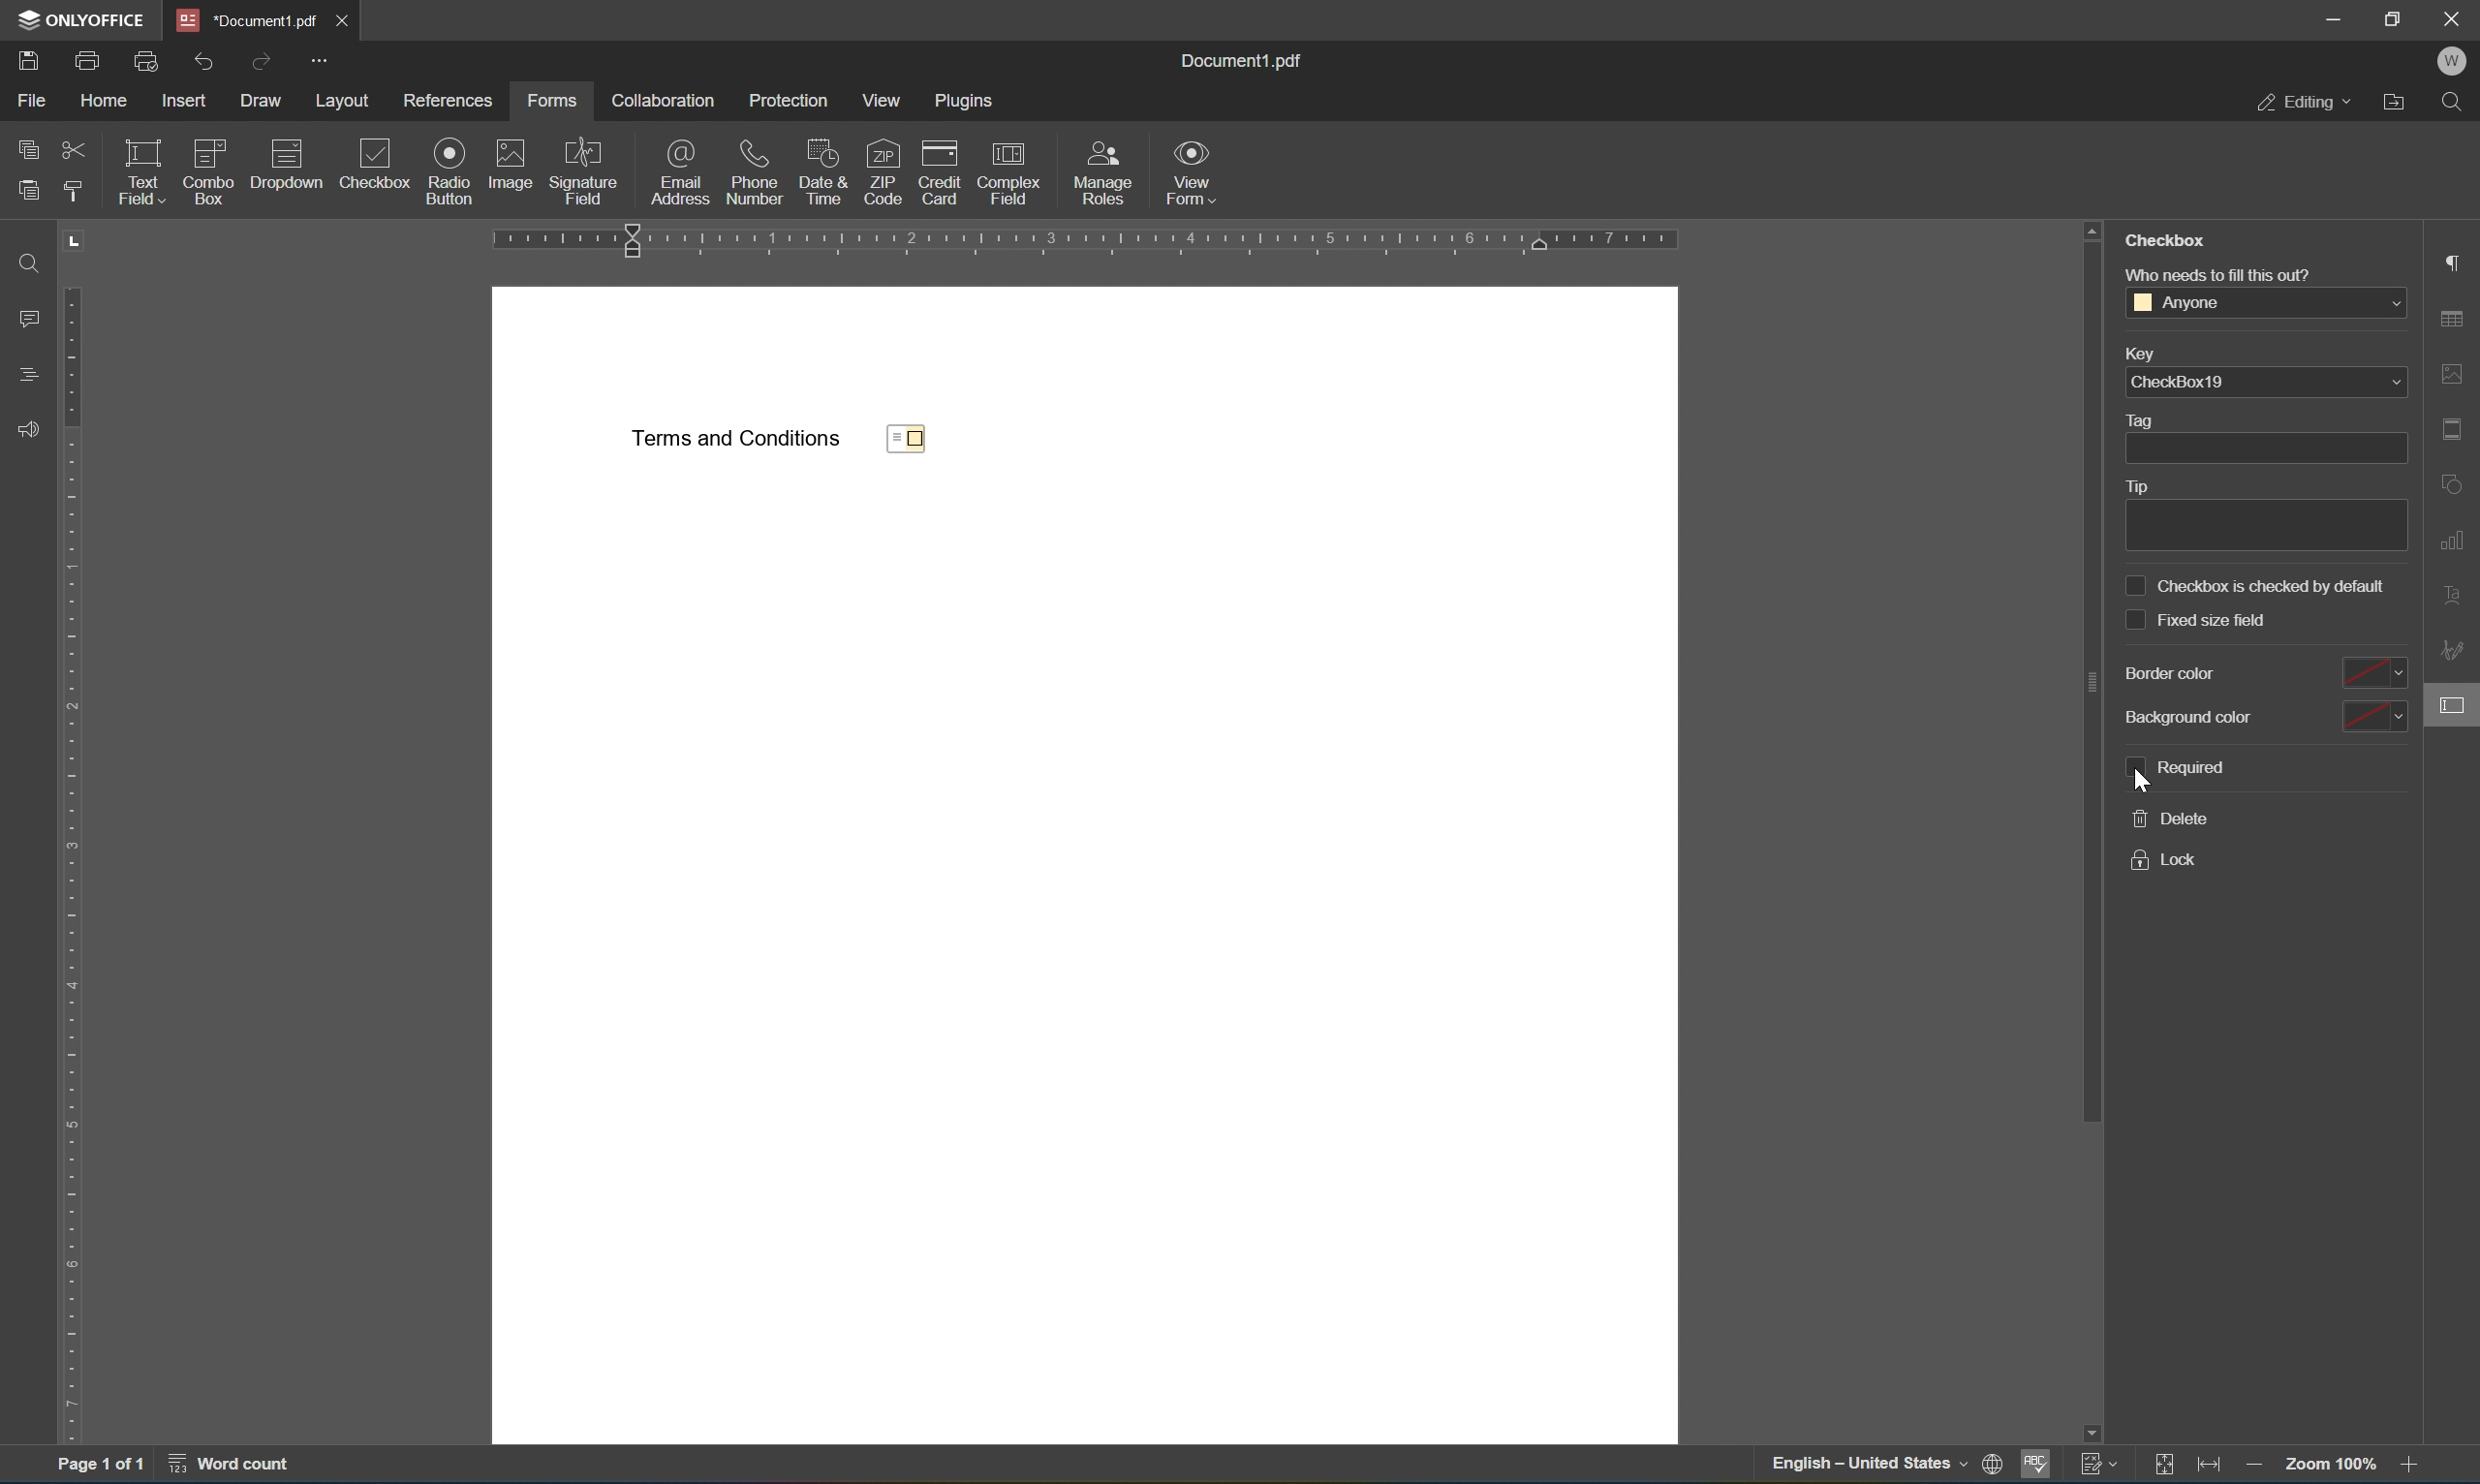 This screenshot has width=2480, height=1484. Describe the element at coordinates (261, 63) in the screenshot. I see `redo` at that location.